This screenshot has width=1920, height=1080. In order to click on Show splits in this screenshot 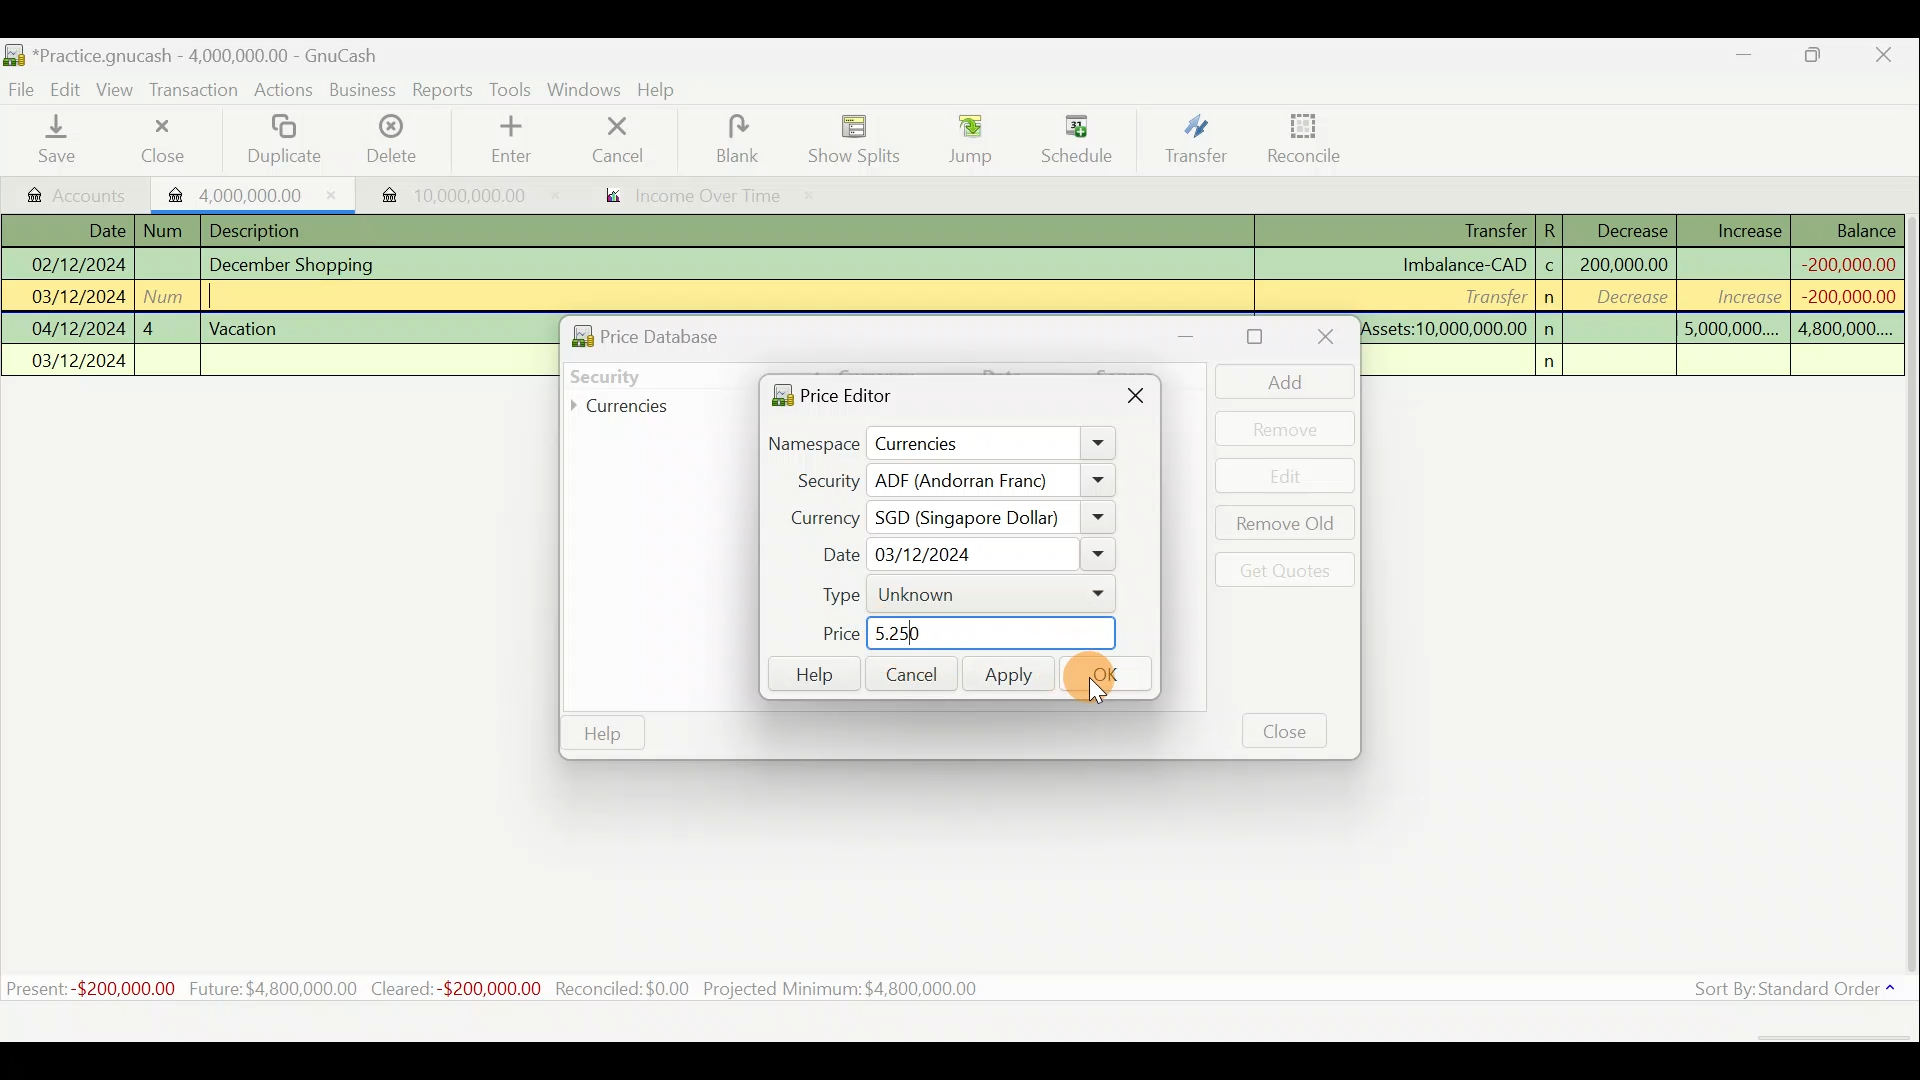, I will do `click(856, 139)`.